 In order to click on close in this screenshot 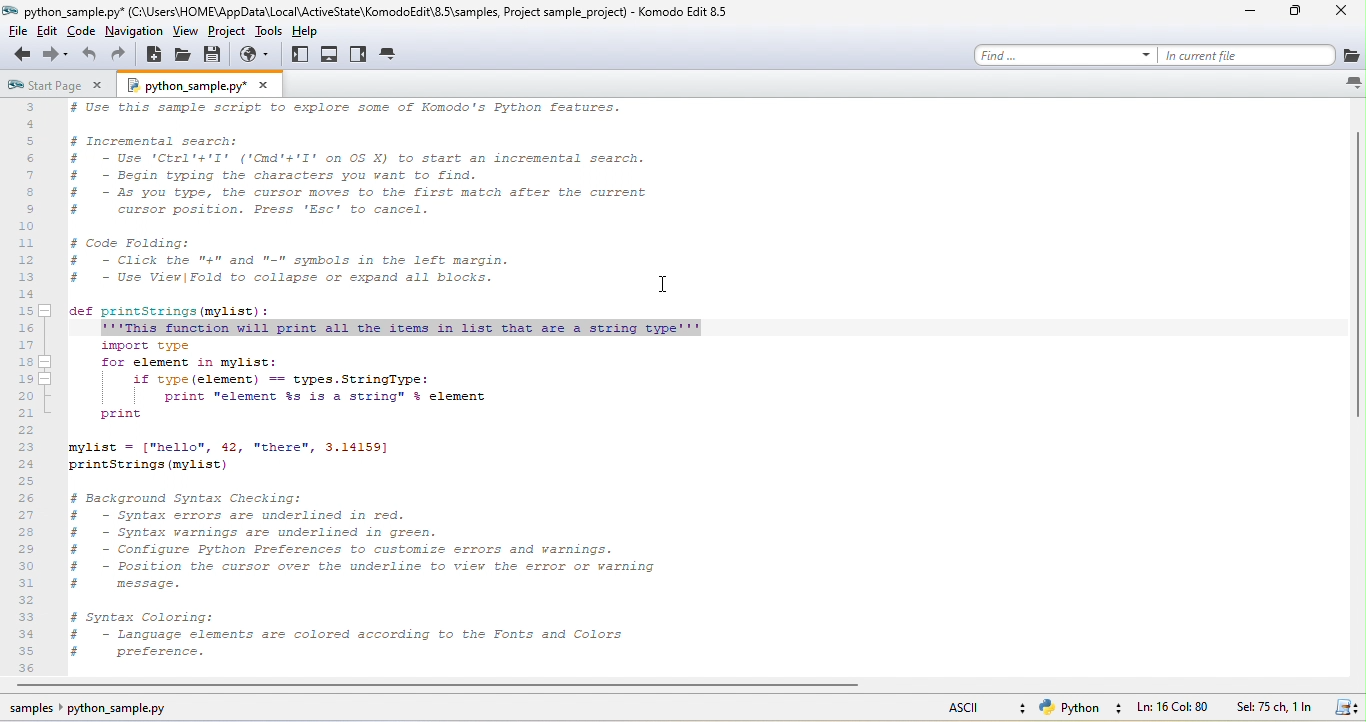, I will do `click(1343, 14)`.